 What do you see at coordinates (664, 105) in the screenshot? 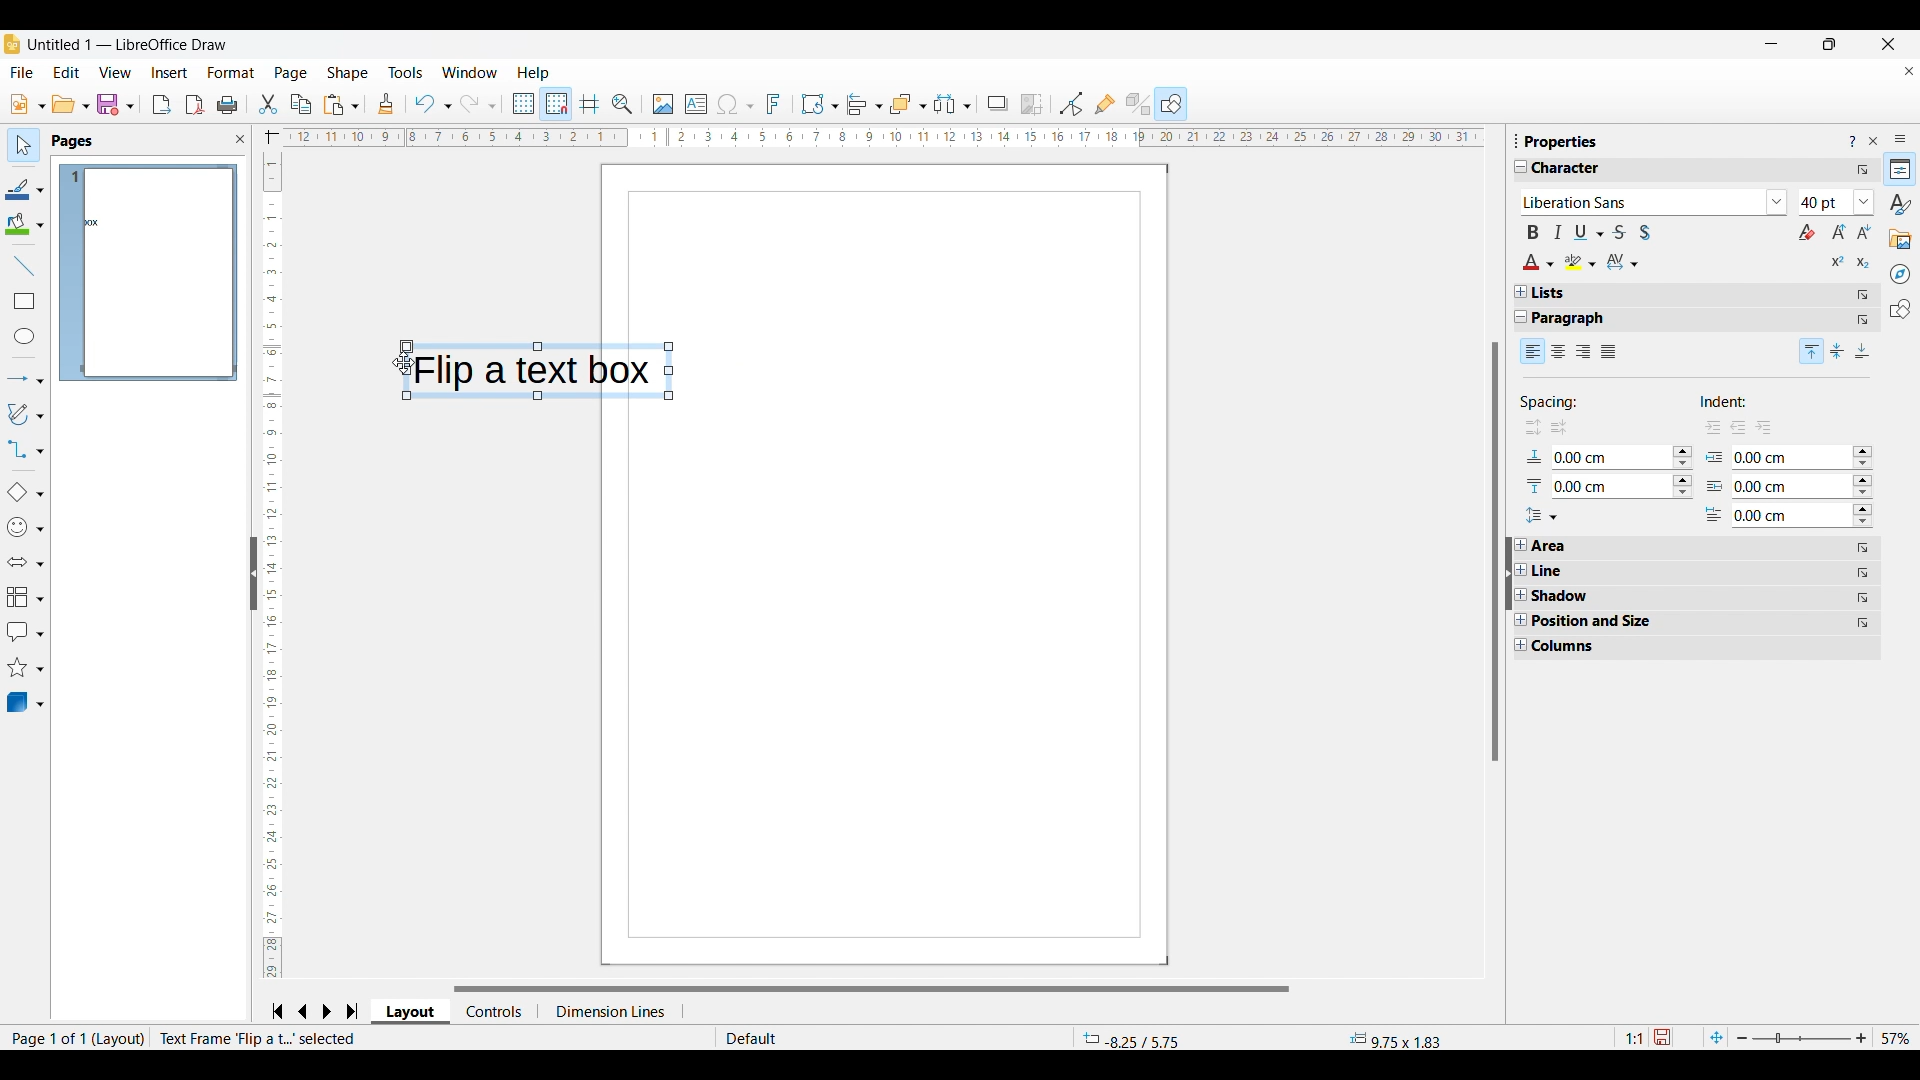
I see `Insert image` at bounding box center [664, 105].